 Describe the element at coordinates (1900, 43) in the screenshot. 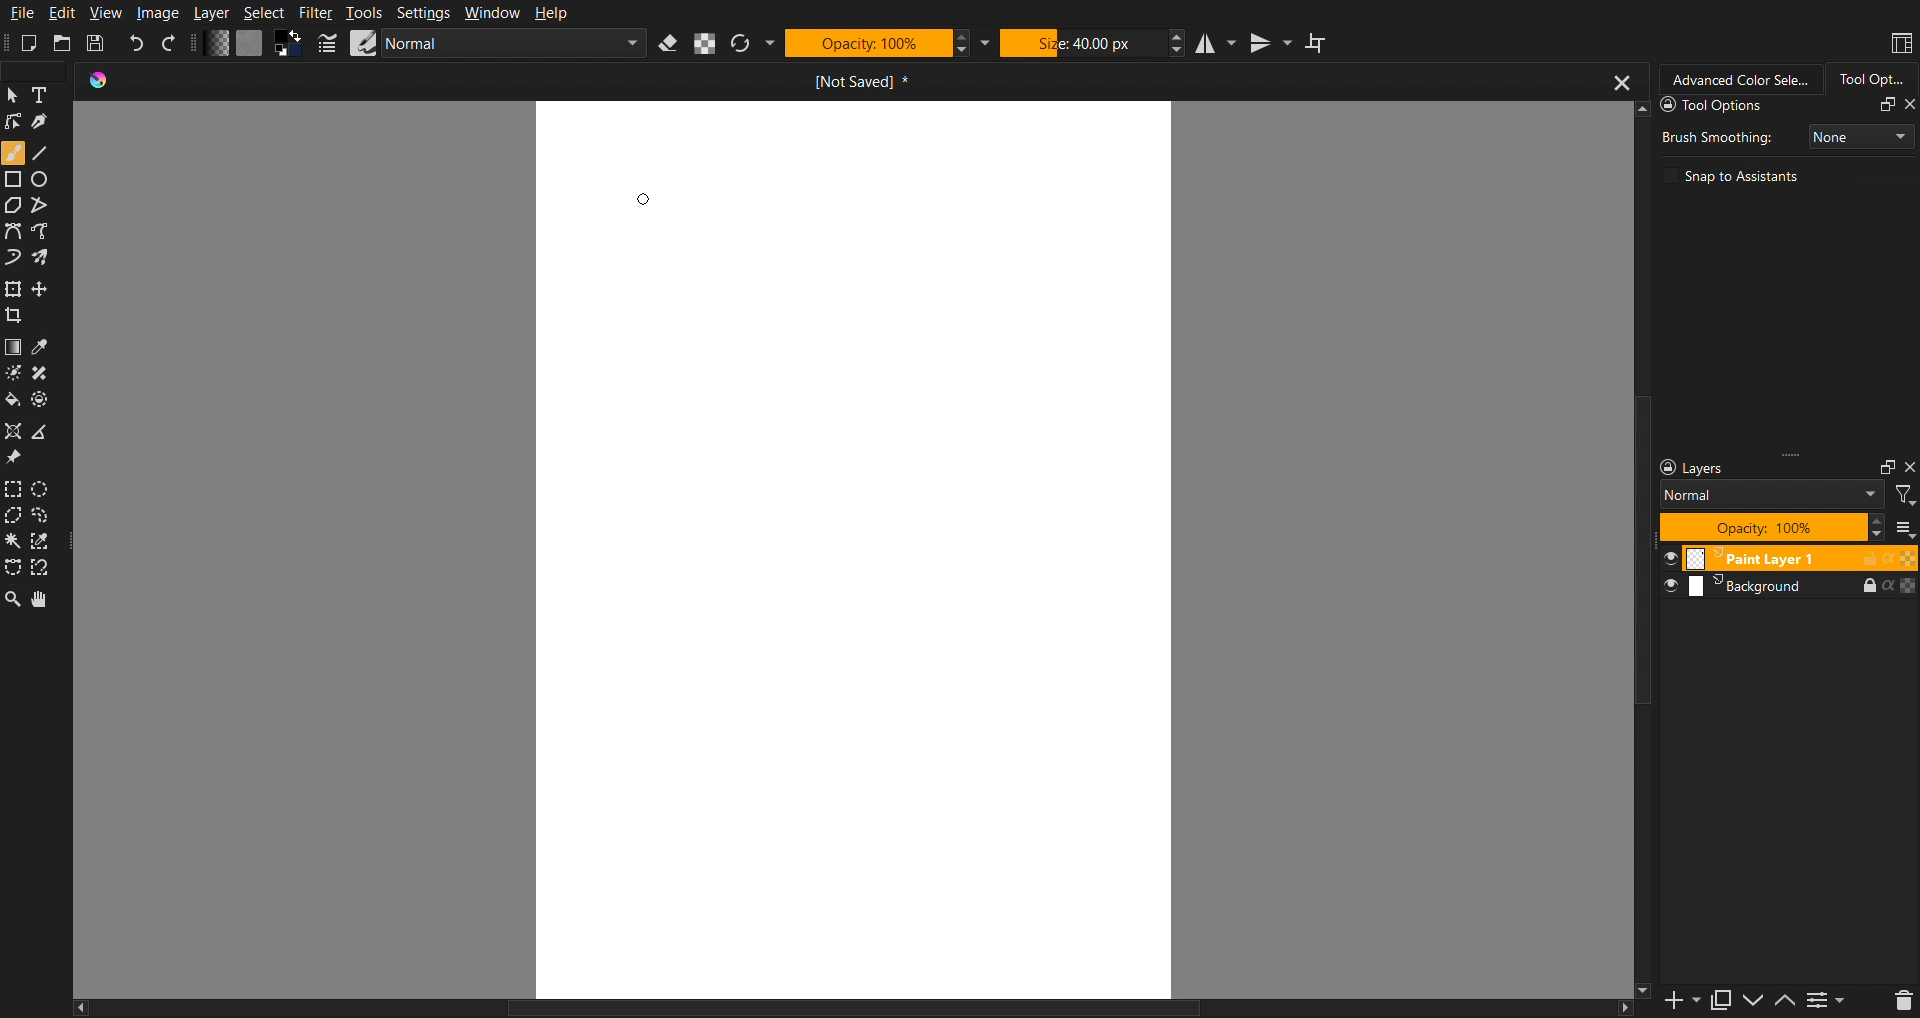

I see `Workspace` at that location.